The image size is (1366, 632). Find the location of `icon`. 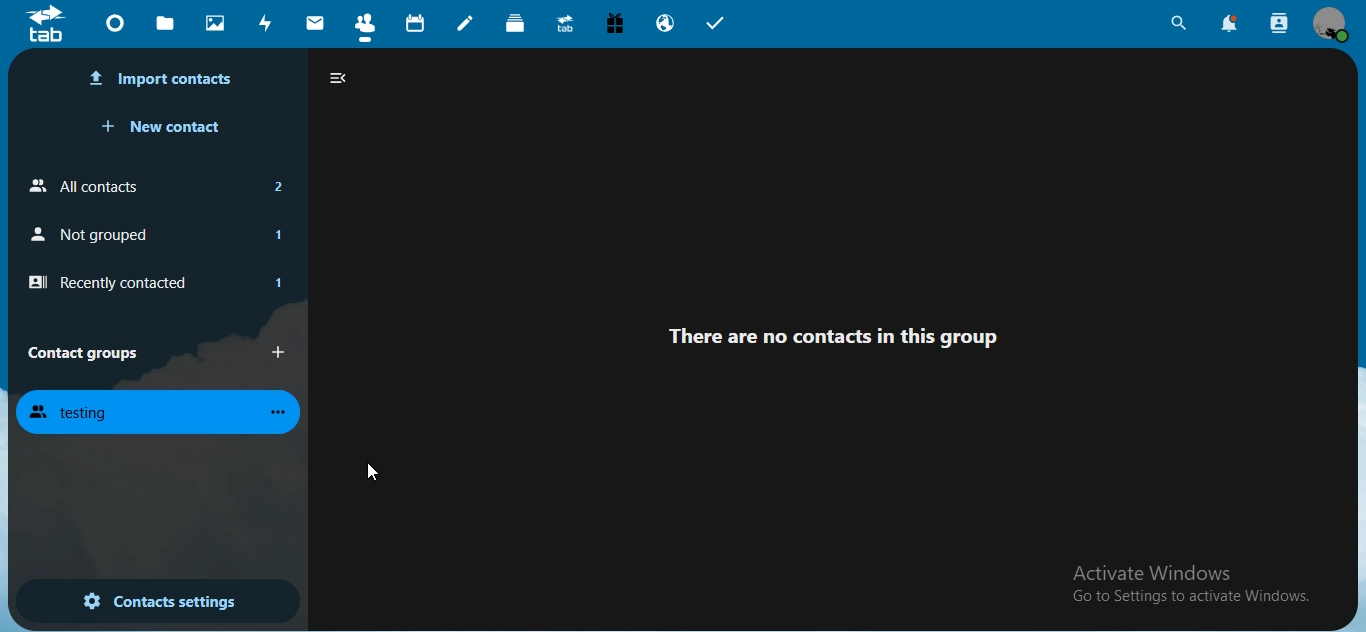

icon is located at coordinates (46, 25).